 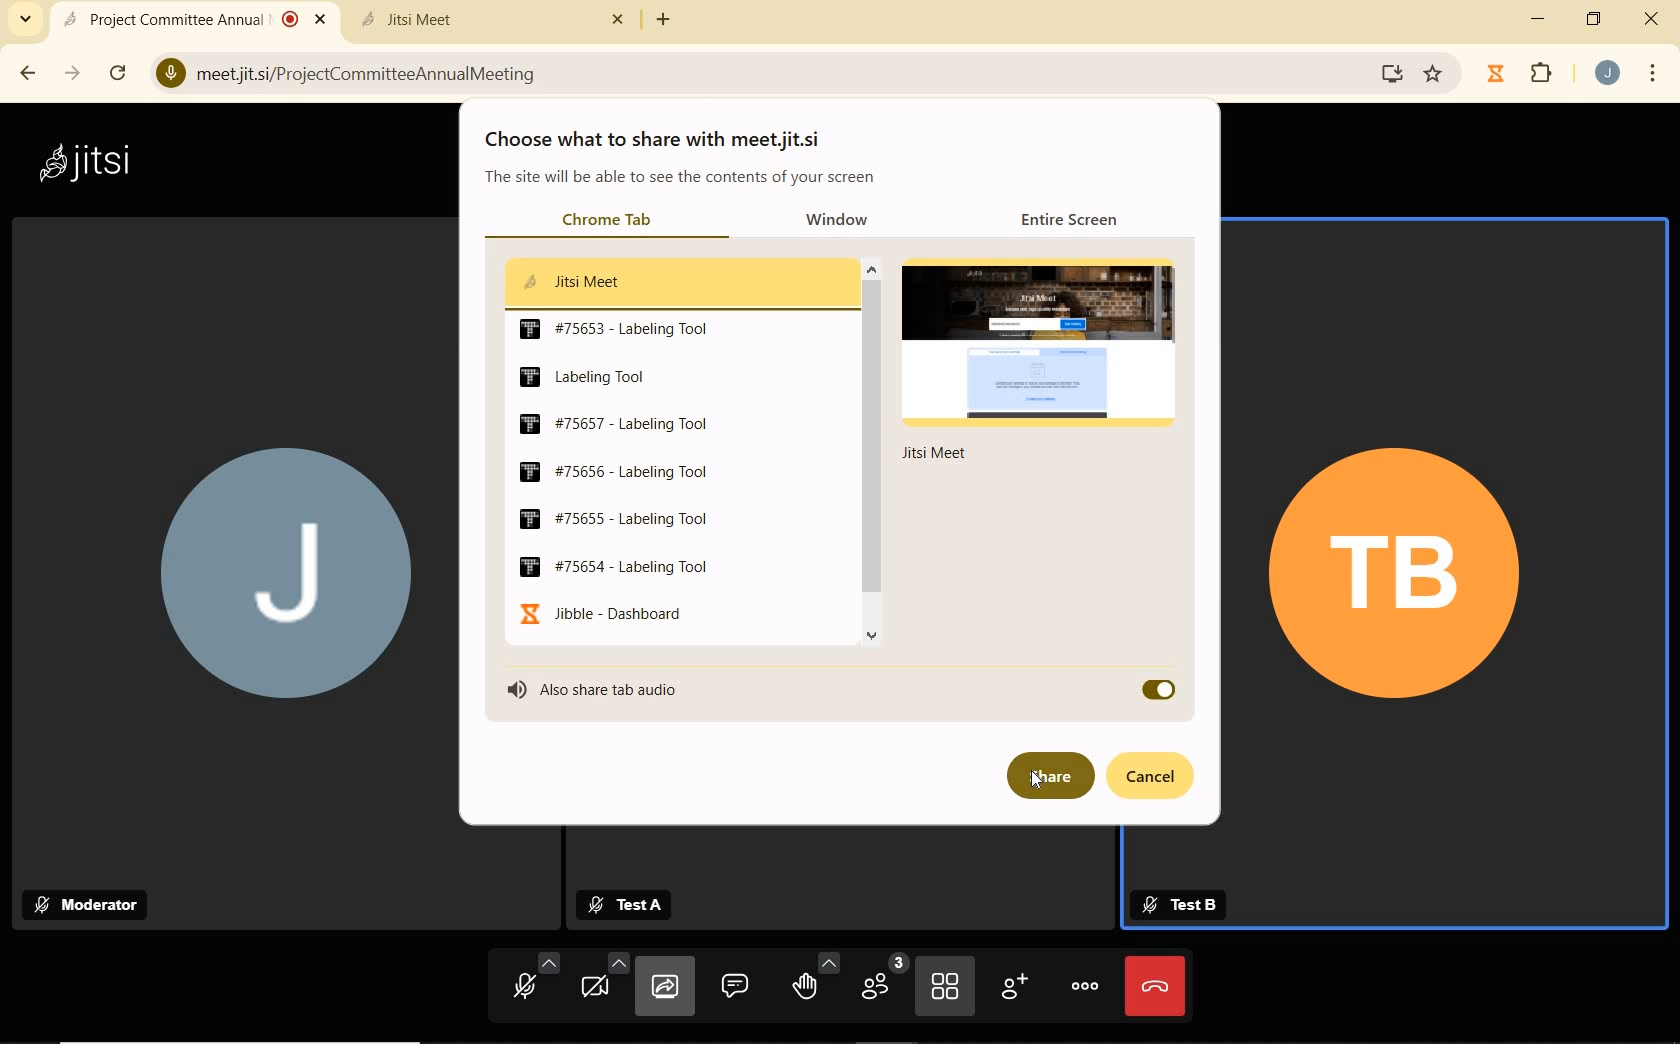 What do you see at coordinates (496, 19) in the screenshot?
I see `Jitsi Meet` at bounding box center [496, 19].